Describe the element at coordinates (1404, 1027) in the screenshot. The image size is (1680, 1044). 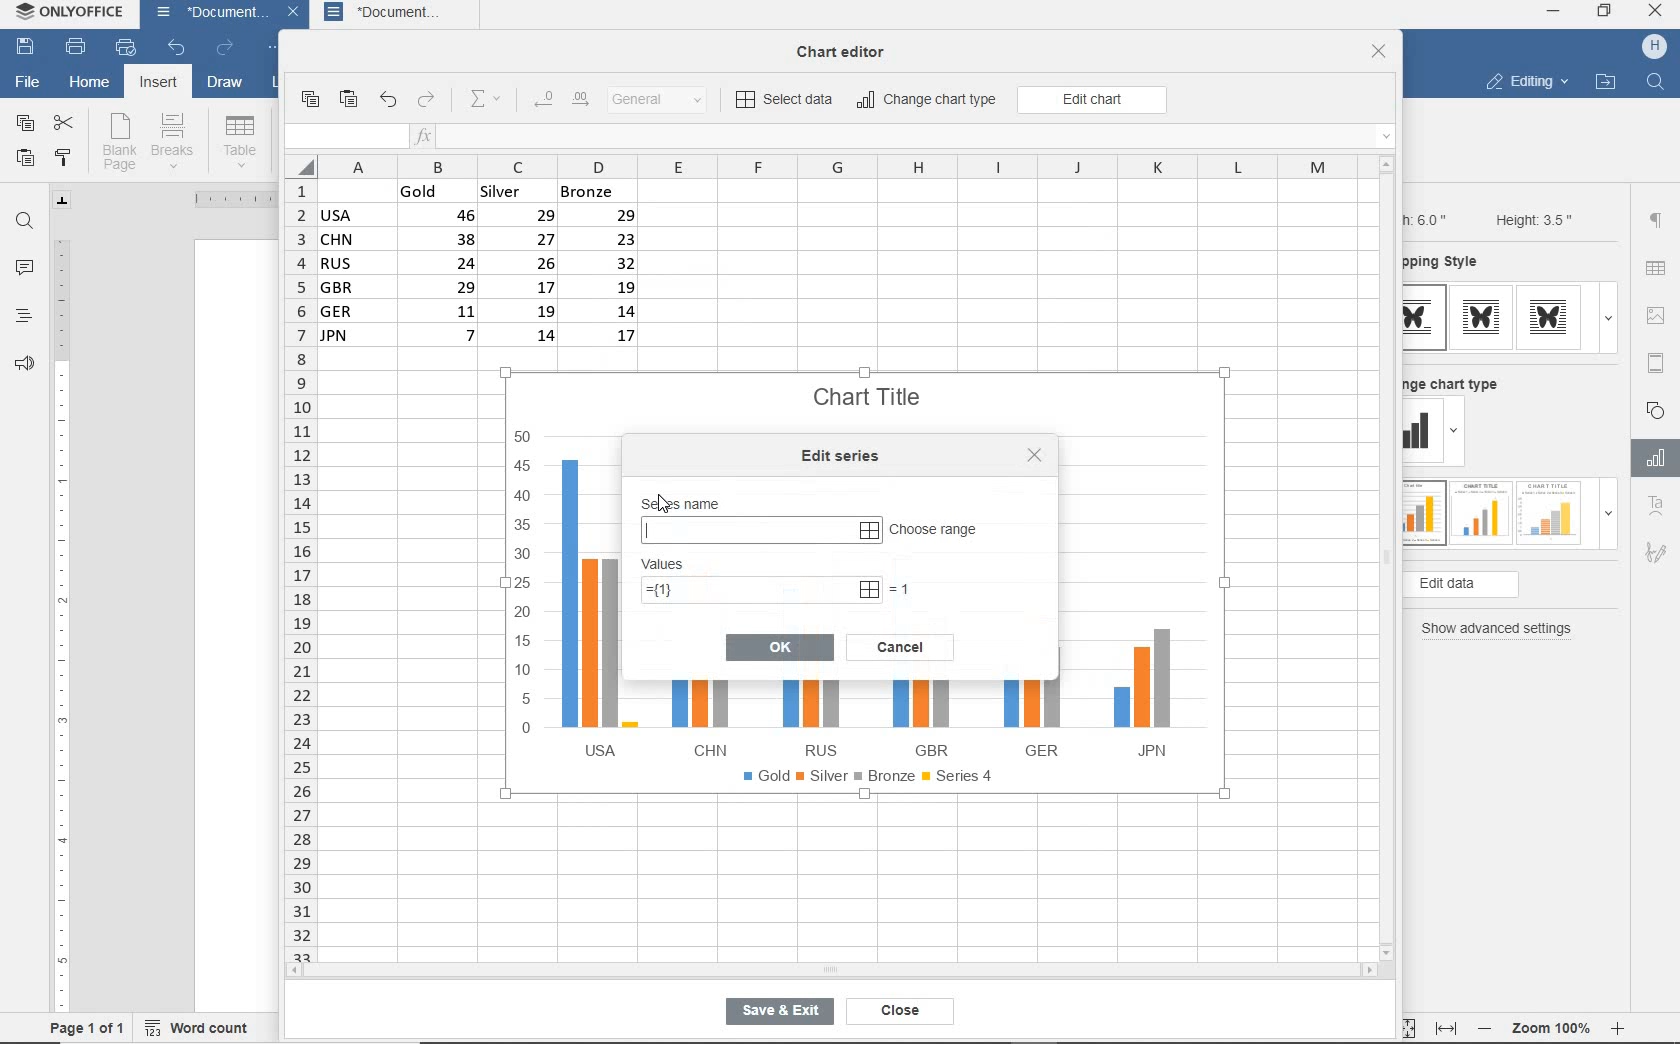
I see `fit to page` at that location.